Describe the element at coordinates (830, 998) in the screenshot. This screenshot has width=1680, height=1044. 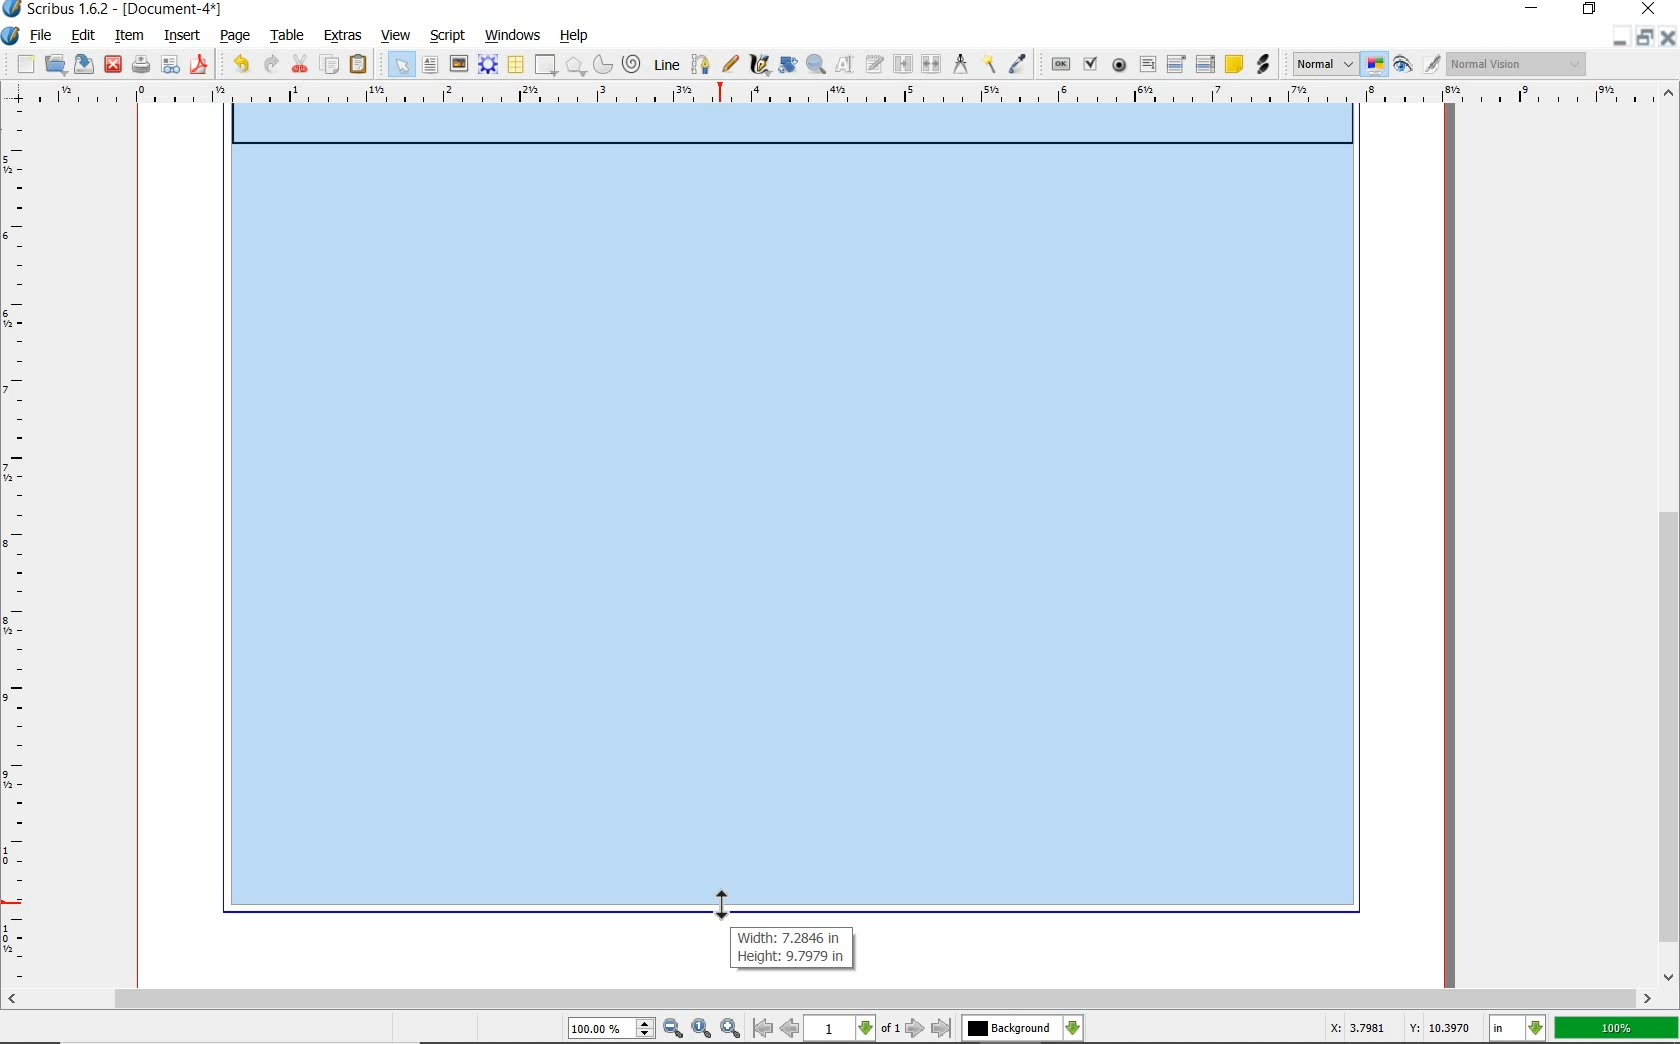
I see `scrollbar` at that location.